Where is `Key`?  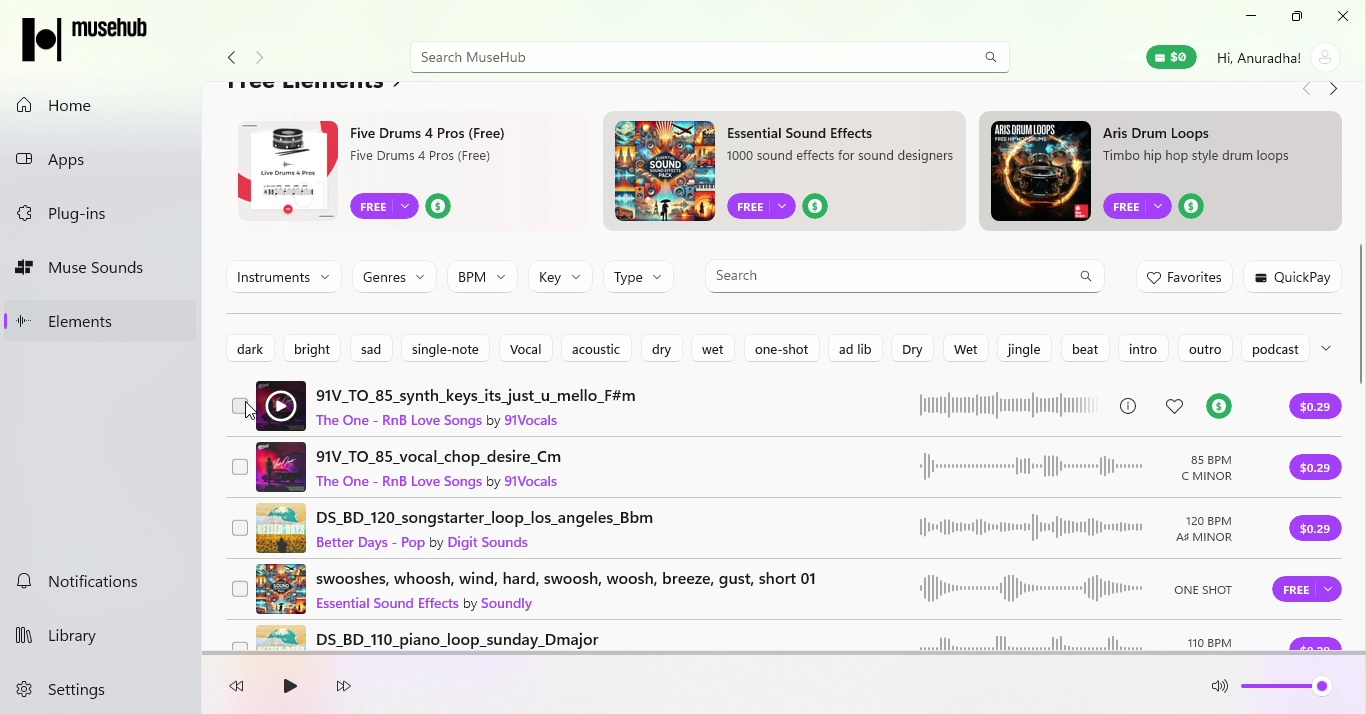
Key is located at coordinates (560, 278).